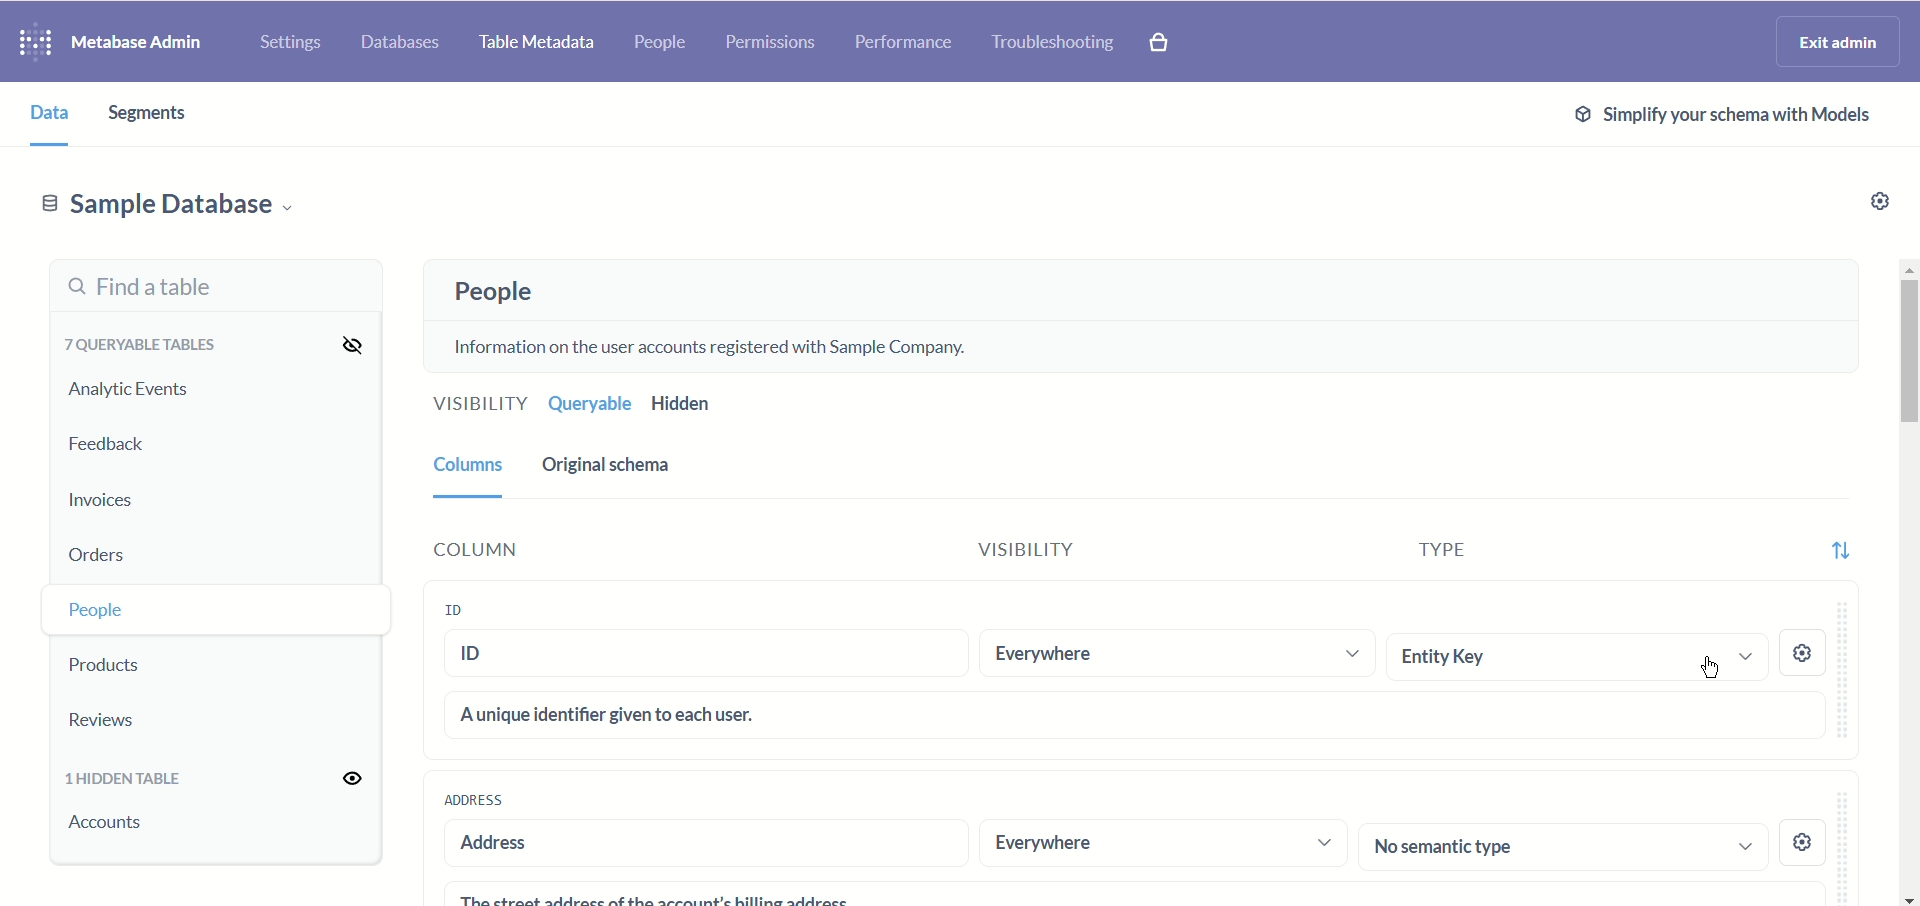  I want to click on Unhide, so click(341, 779).